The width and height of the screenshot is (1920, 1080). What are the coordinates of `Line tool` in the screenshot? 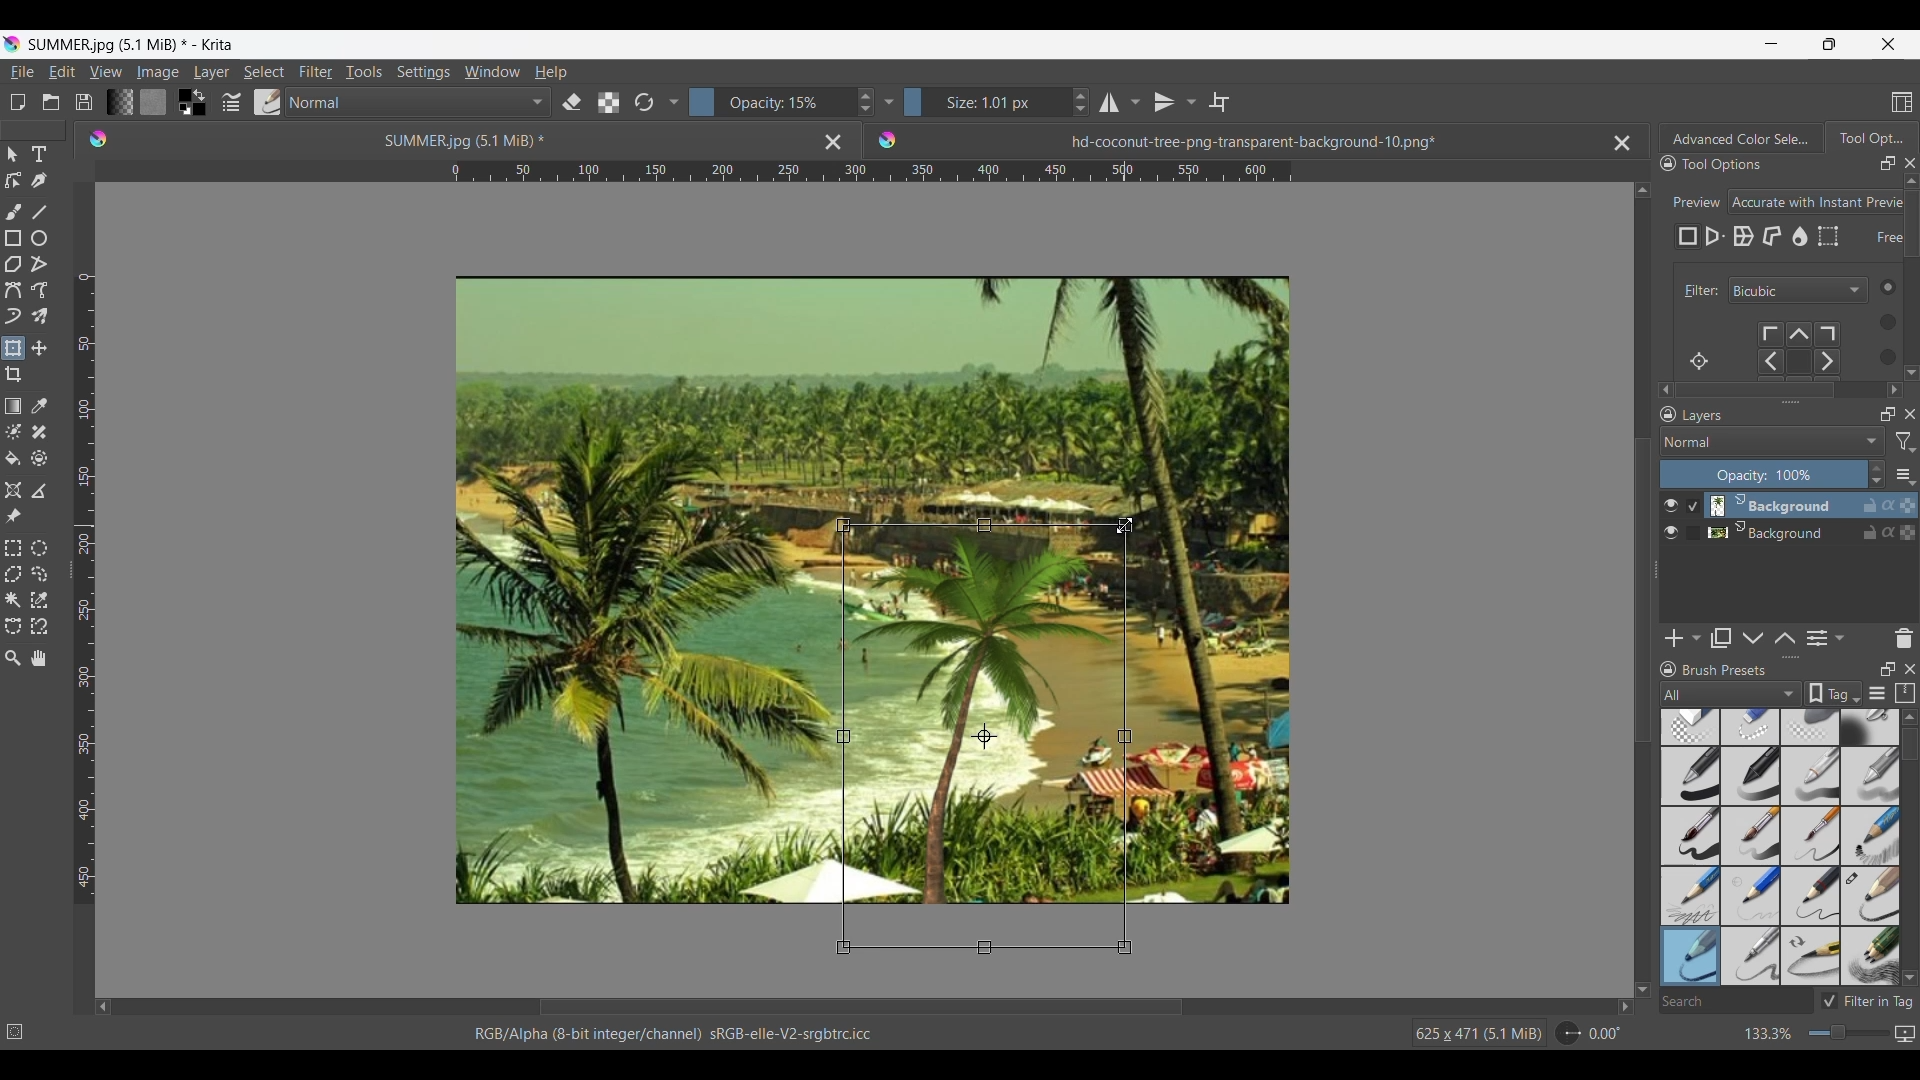 It's located at (38, 212).